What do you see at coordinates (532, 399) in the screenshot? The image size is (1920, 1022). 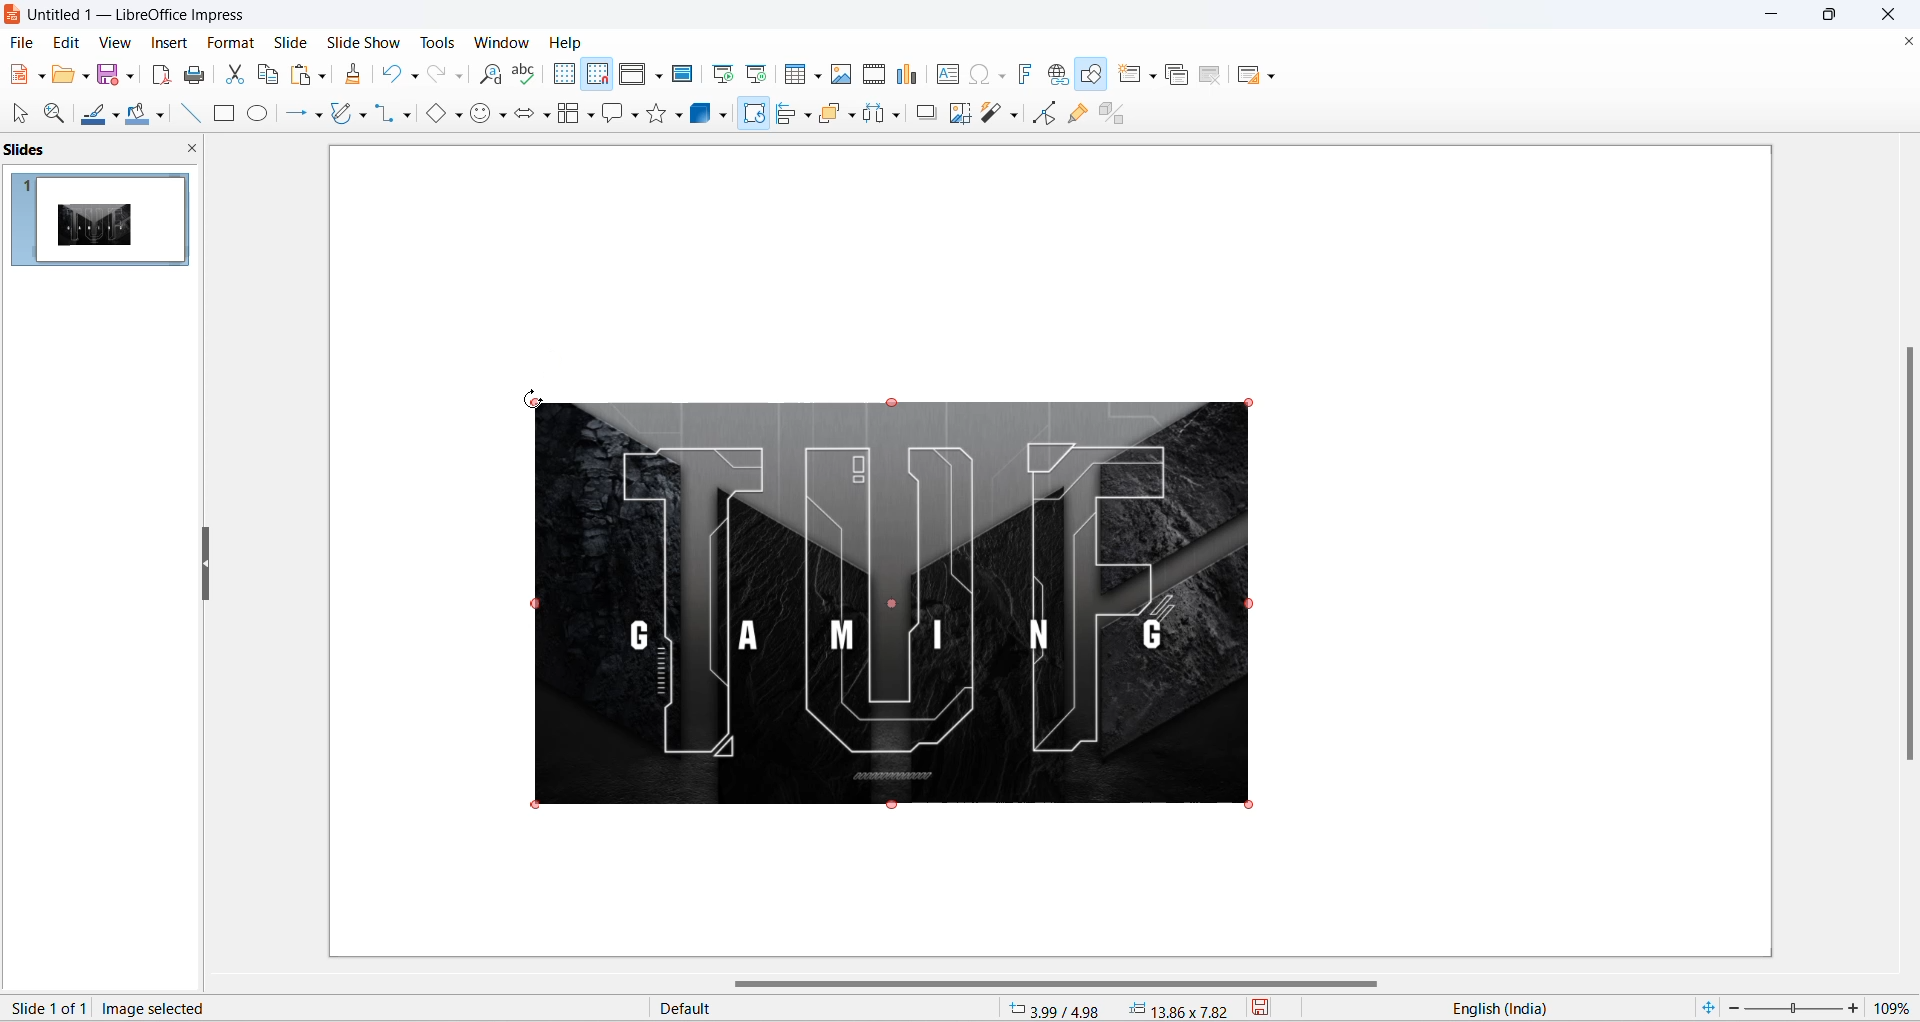 I see `cursor` at bounding box center [532, 399].